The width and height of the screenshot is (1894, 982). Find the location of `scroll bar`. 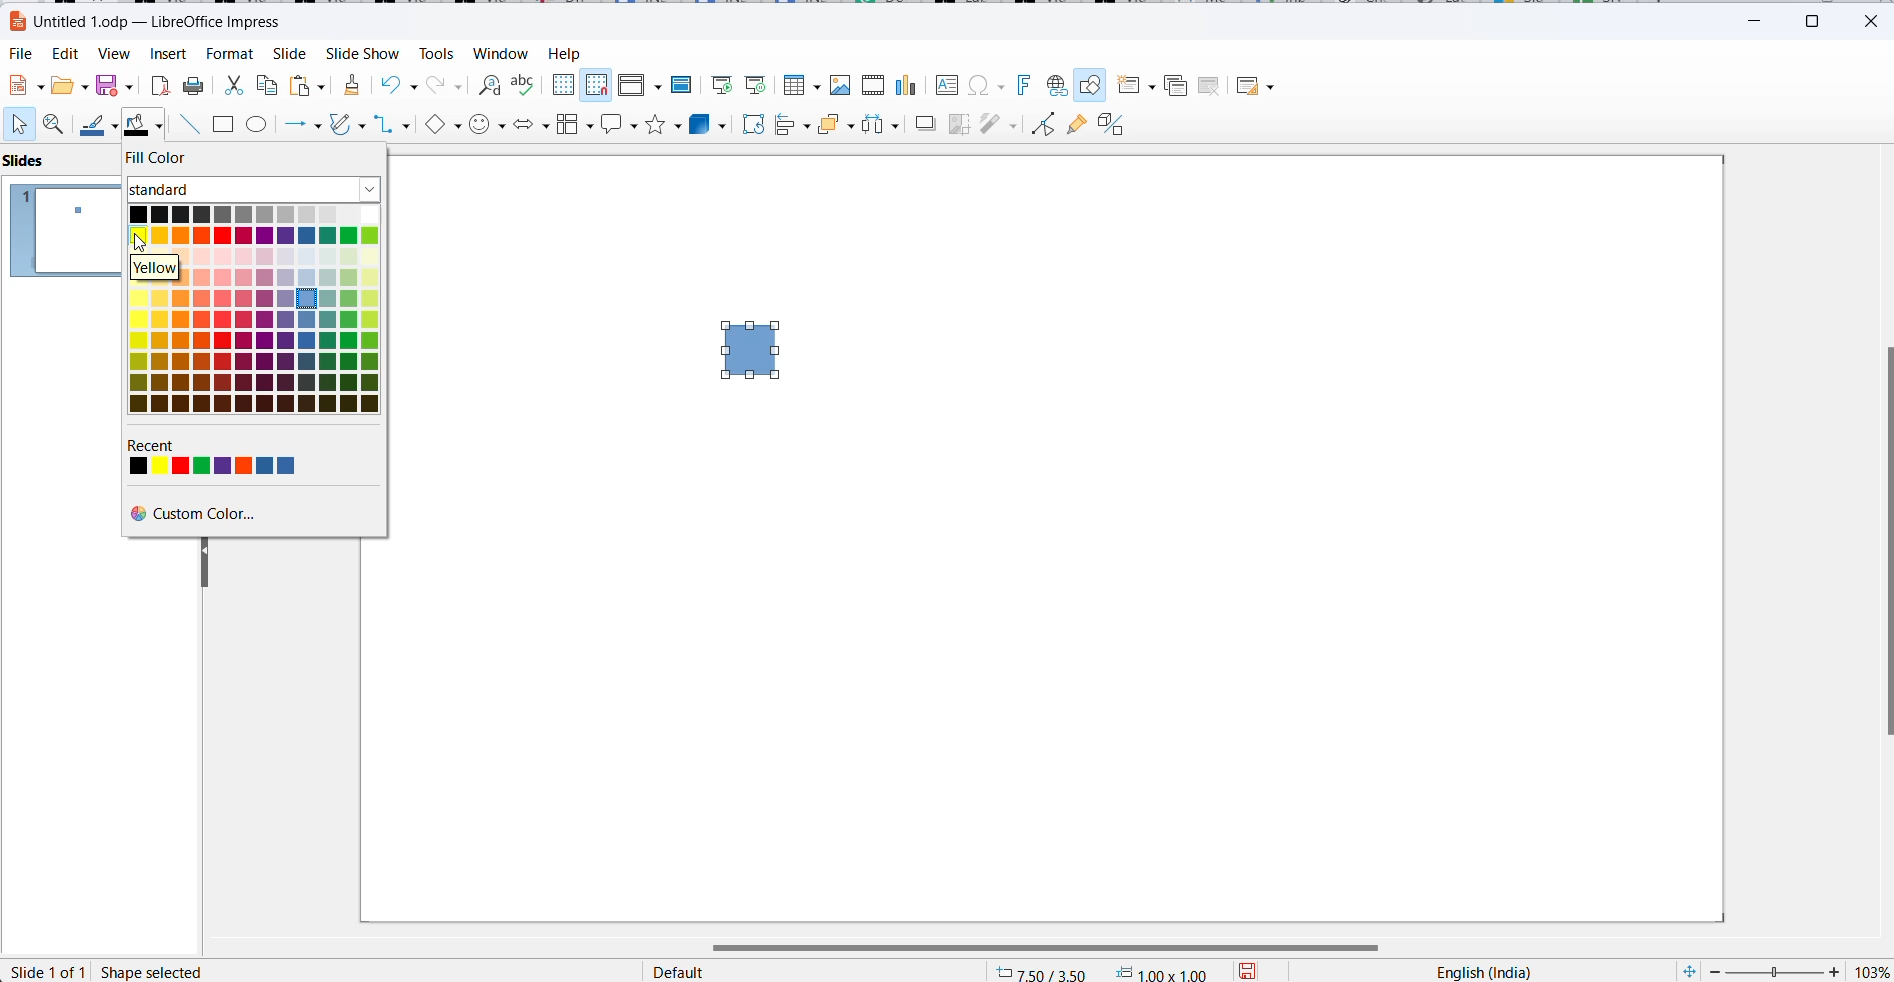

scroll bar is located at coordinates (1882, 542).